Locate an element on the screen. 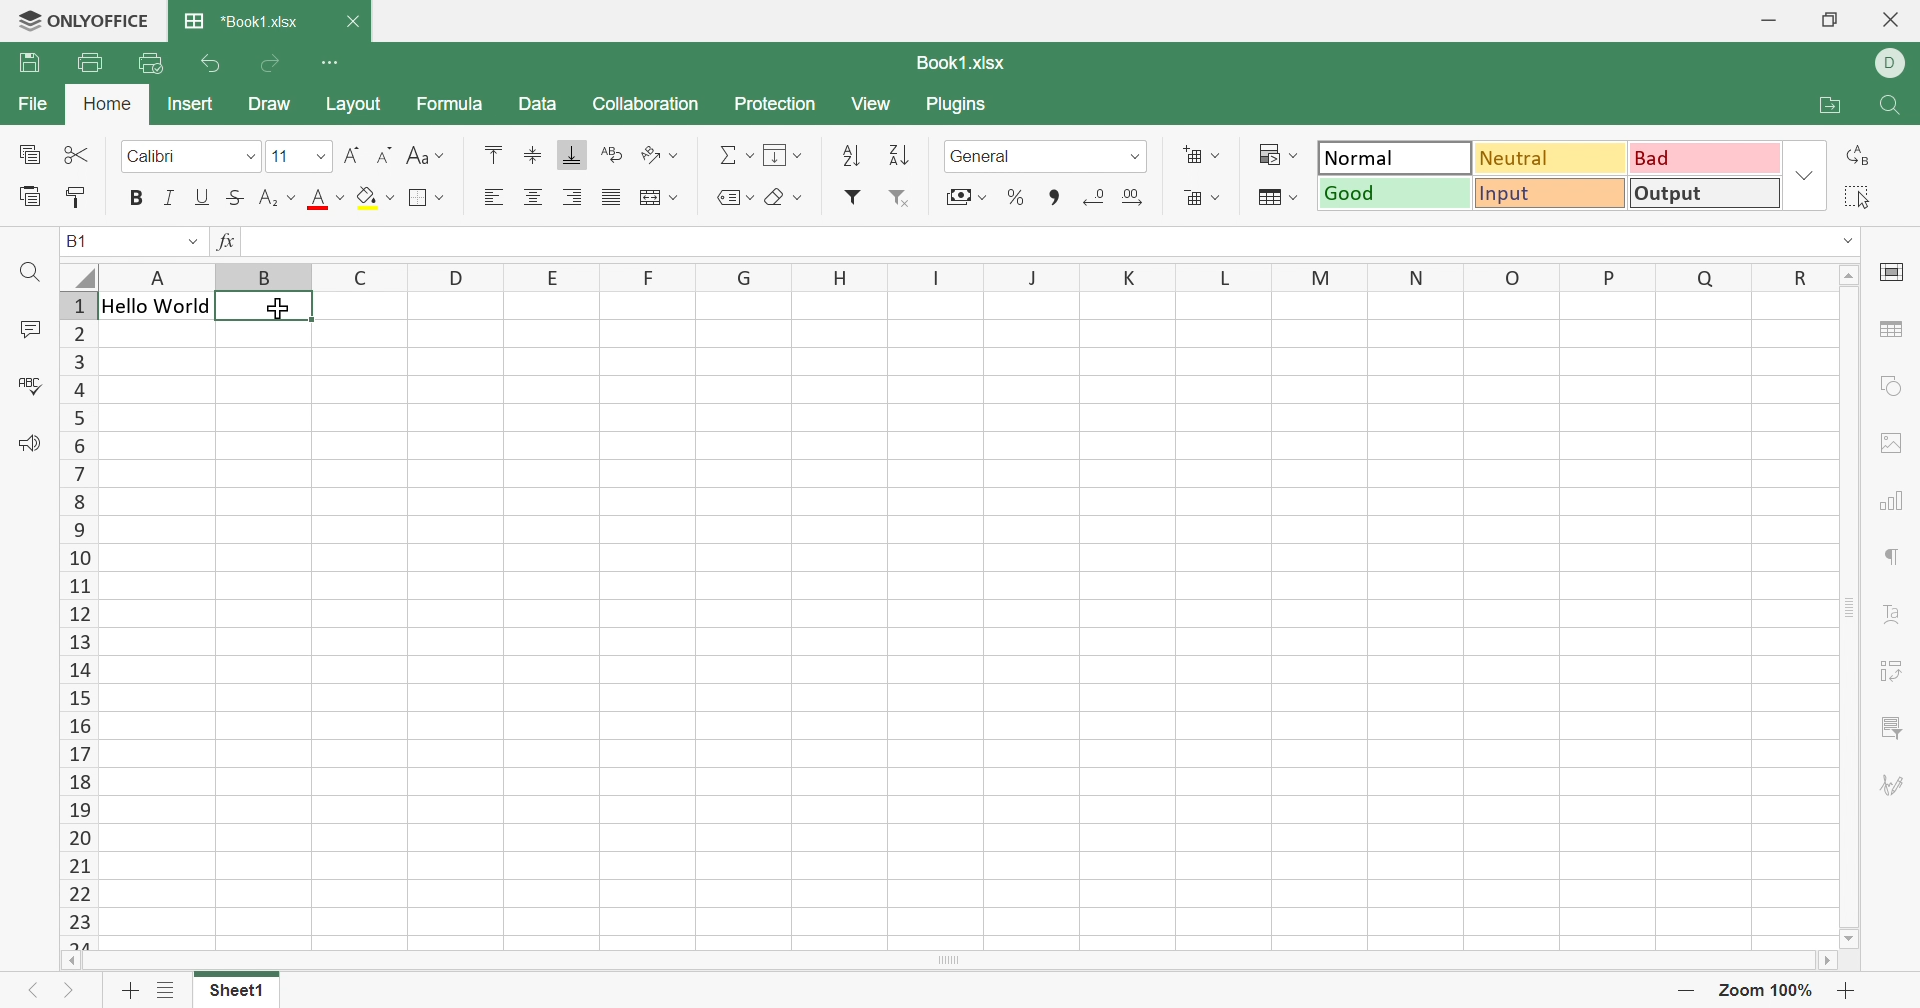  Zoom out is located at coordinates (1686, 992).